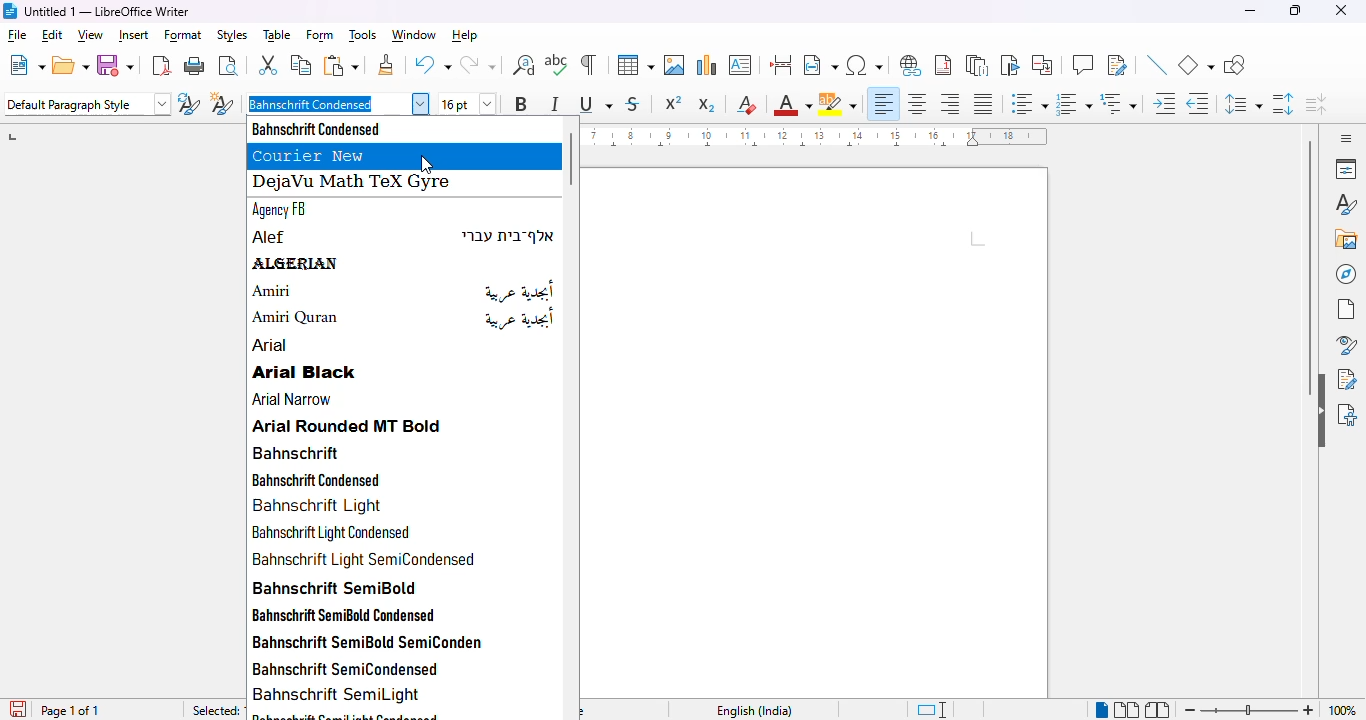 The image size is (1366, 720). Describe the element at coordinates (748, 104) in the screenshot. I see `clear direct formatting` at that location.